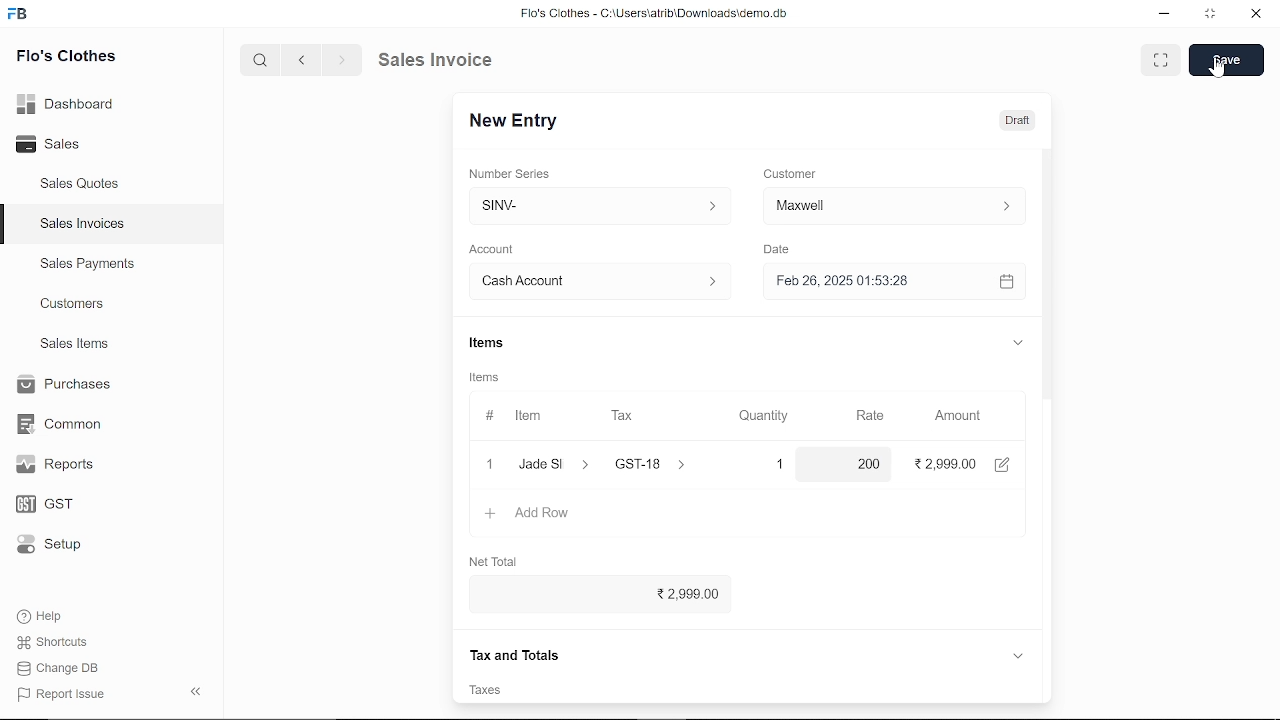  What do you see at coordinates (1217, 69) in the screenshot?
I see `cursor` at bounding box center [1217, 69].